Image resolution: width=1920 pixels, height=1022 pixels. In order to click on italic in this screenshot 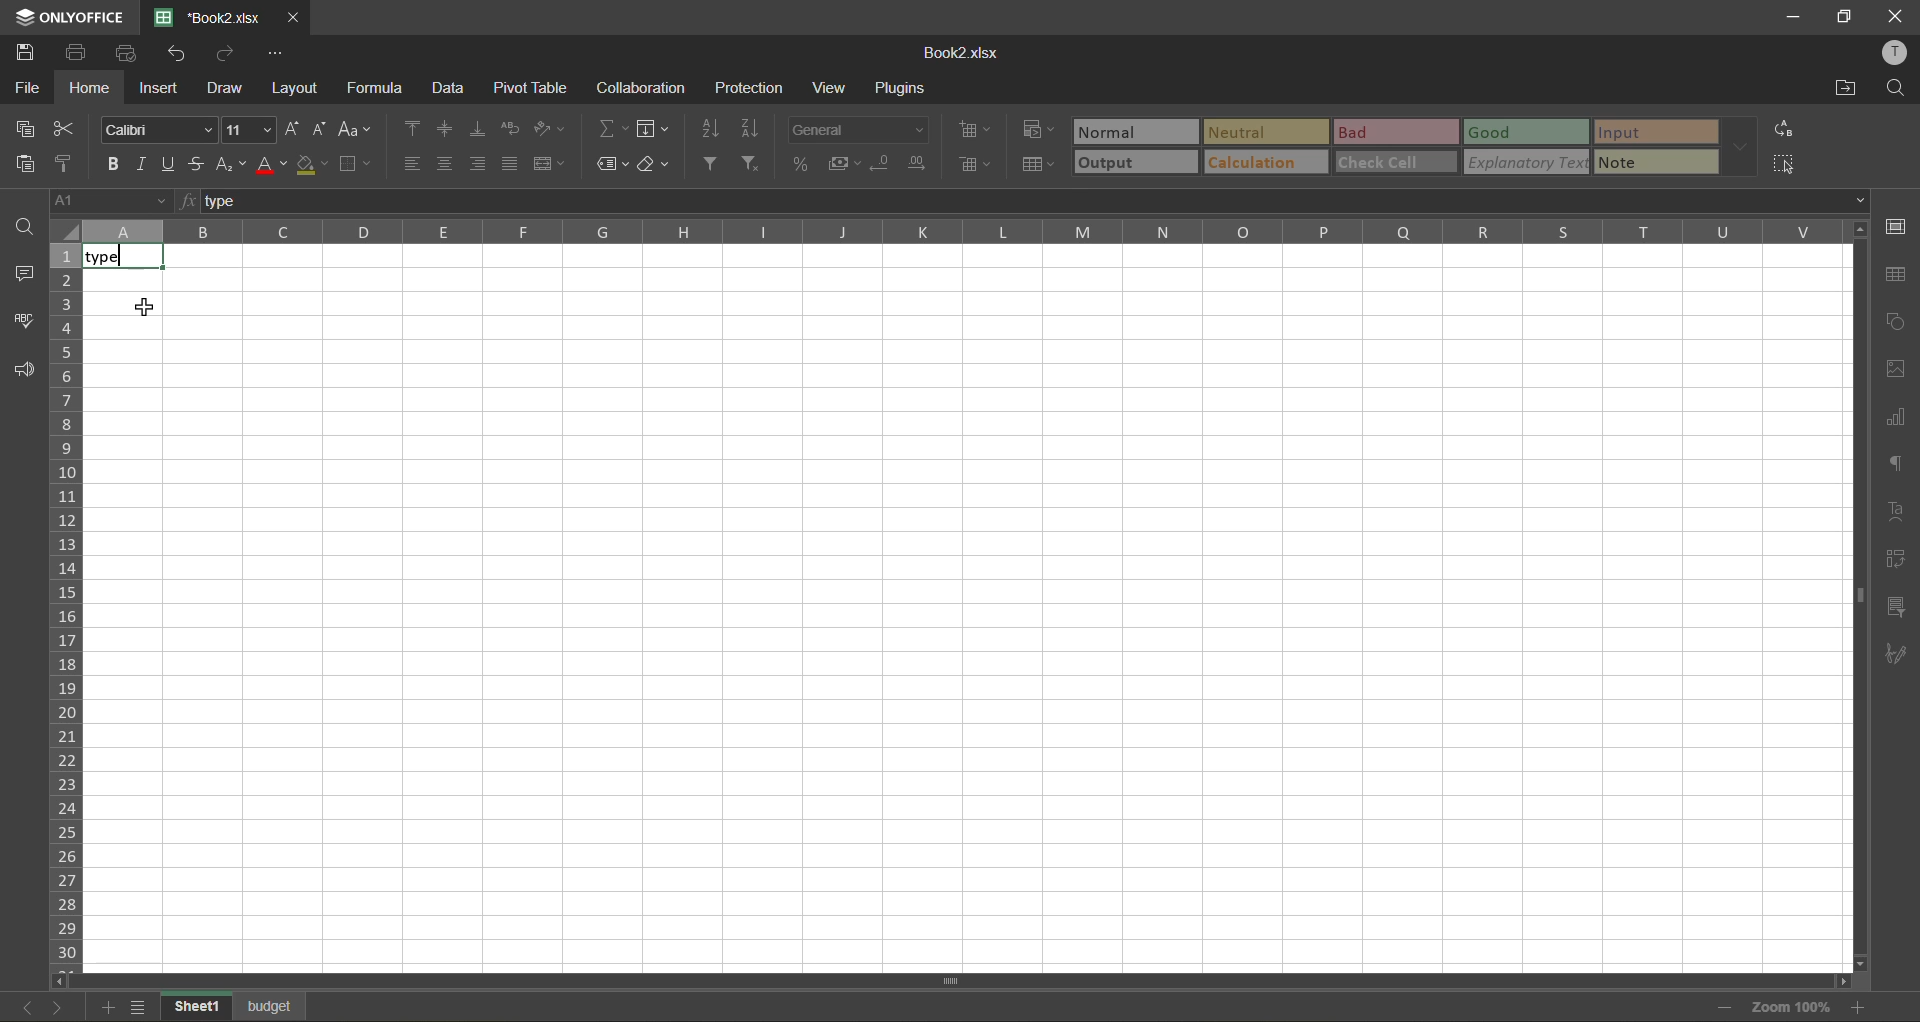, I will do `click(143, 160)`.